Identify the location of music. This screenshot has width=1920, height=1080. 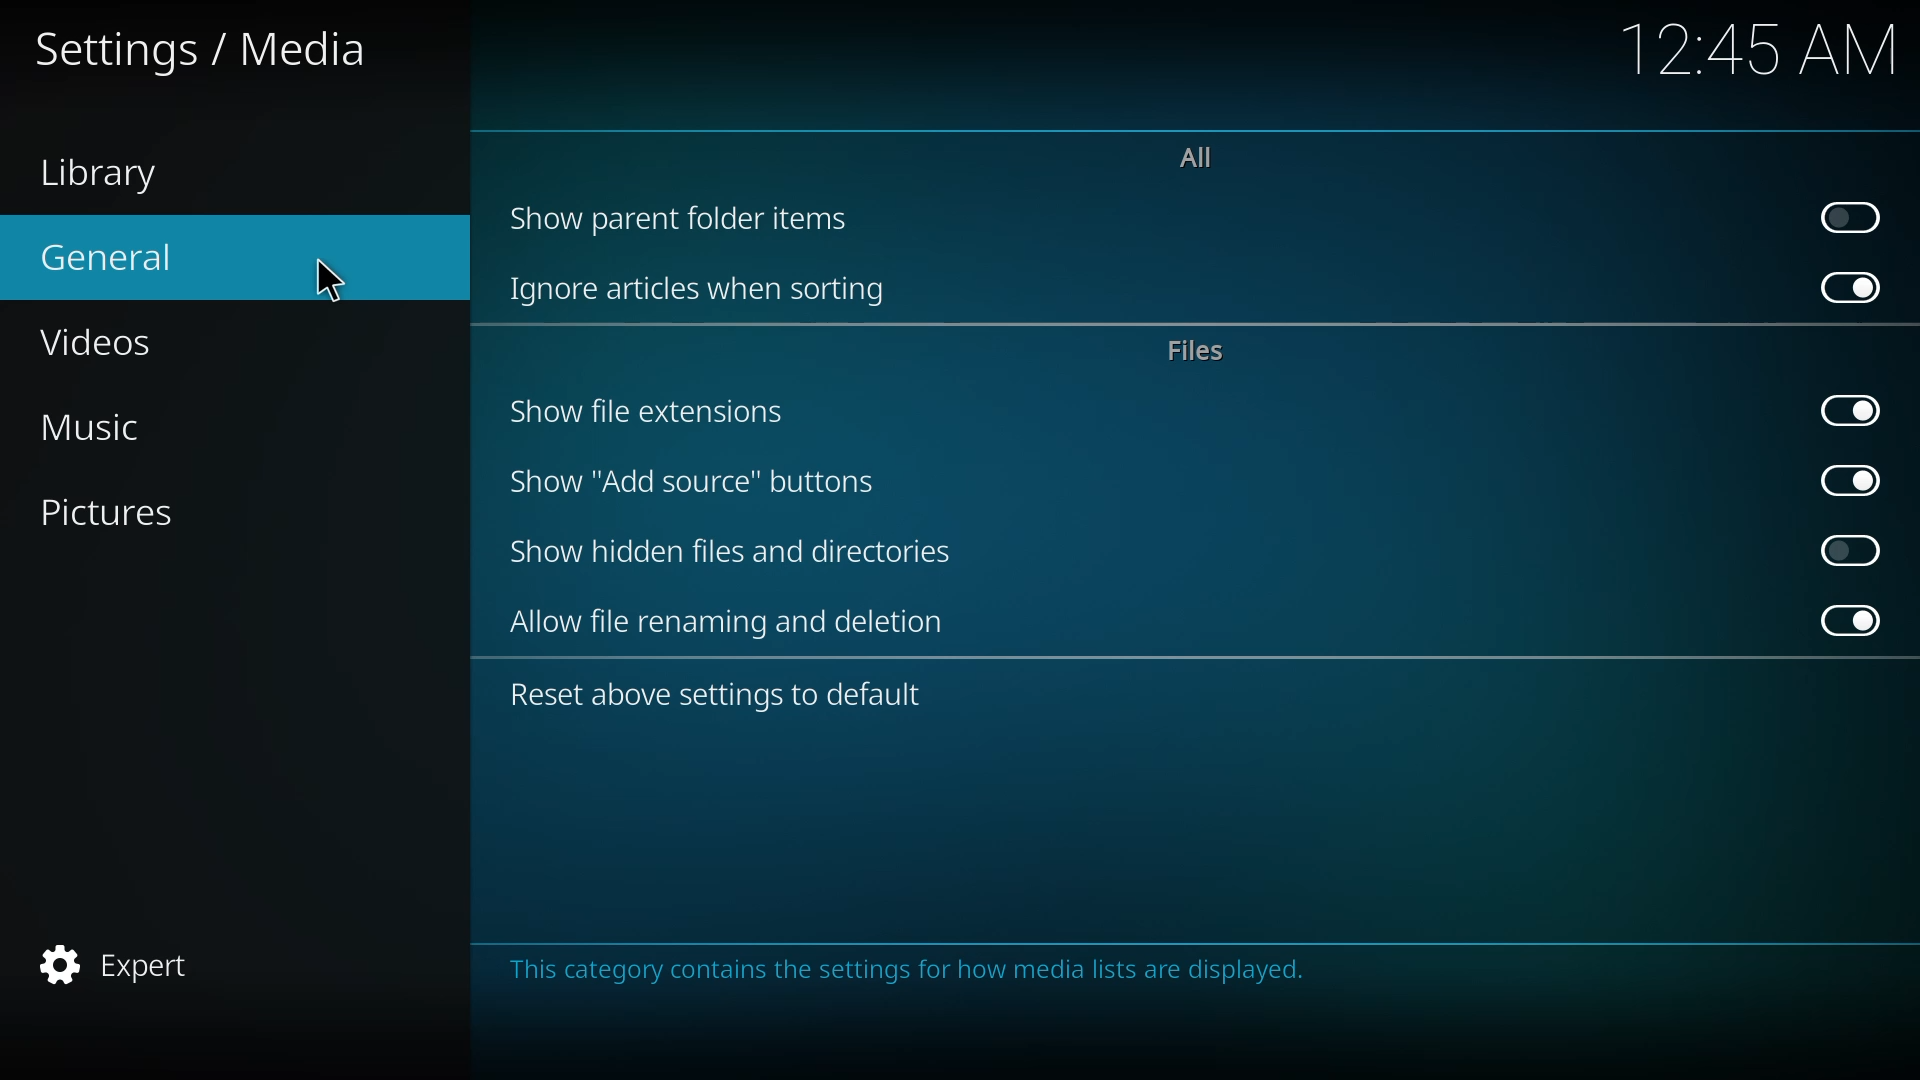
(114, 422).